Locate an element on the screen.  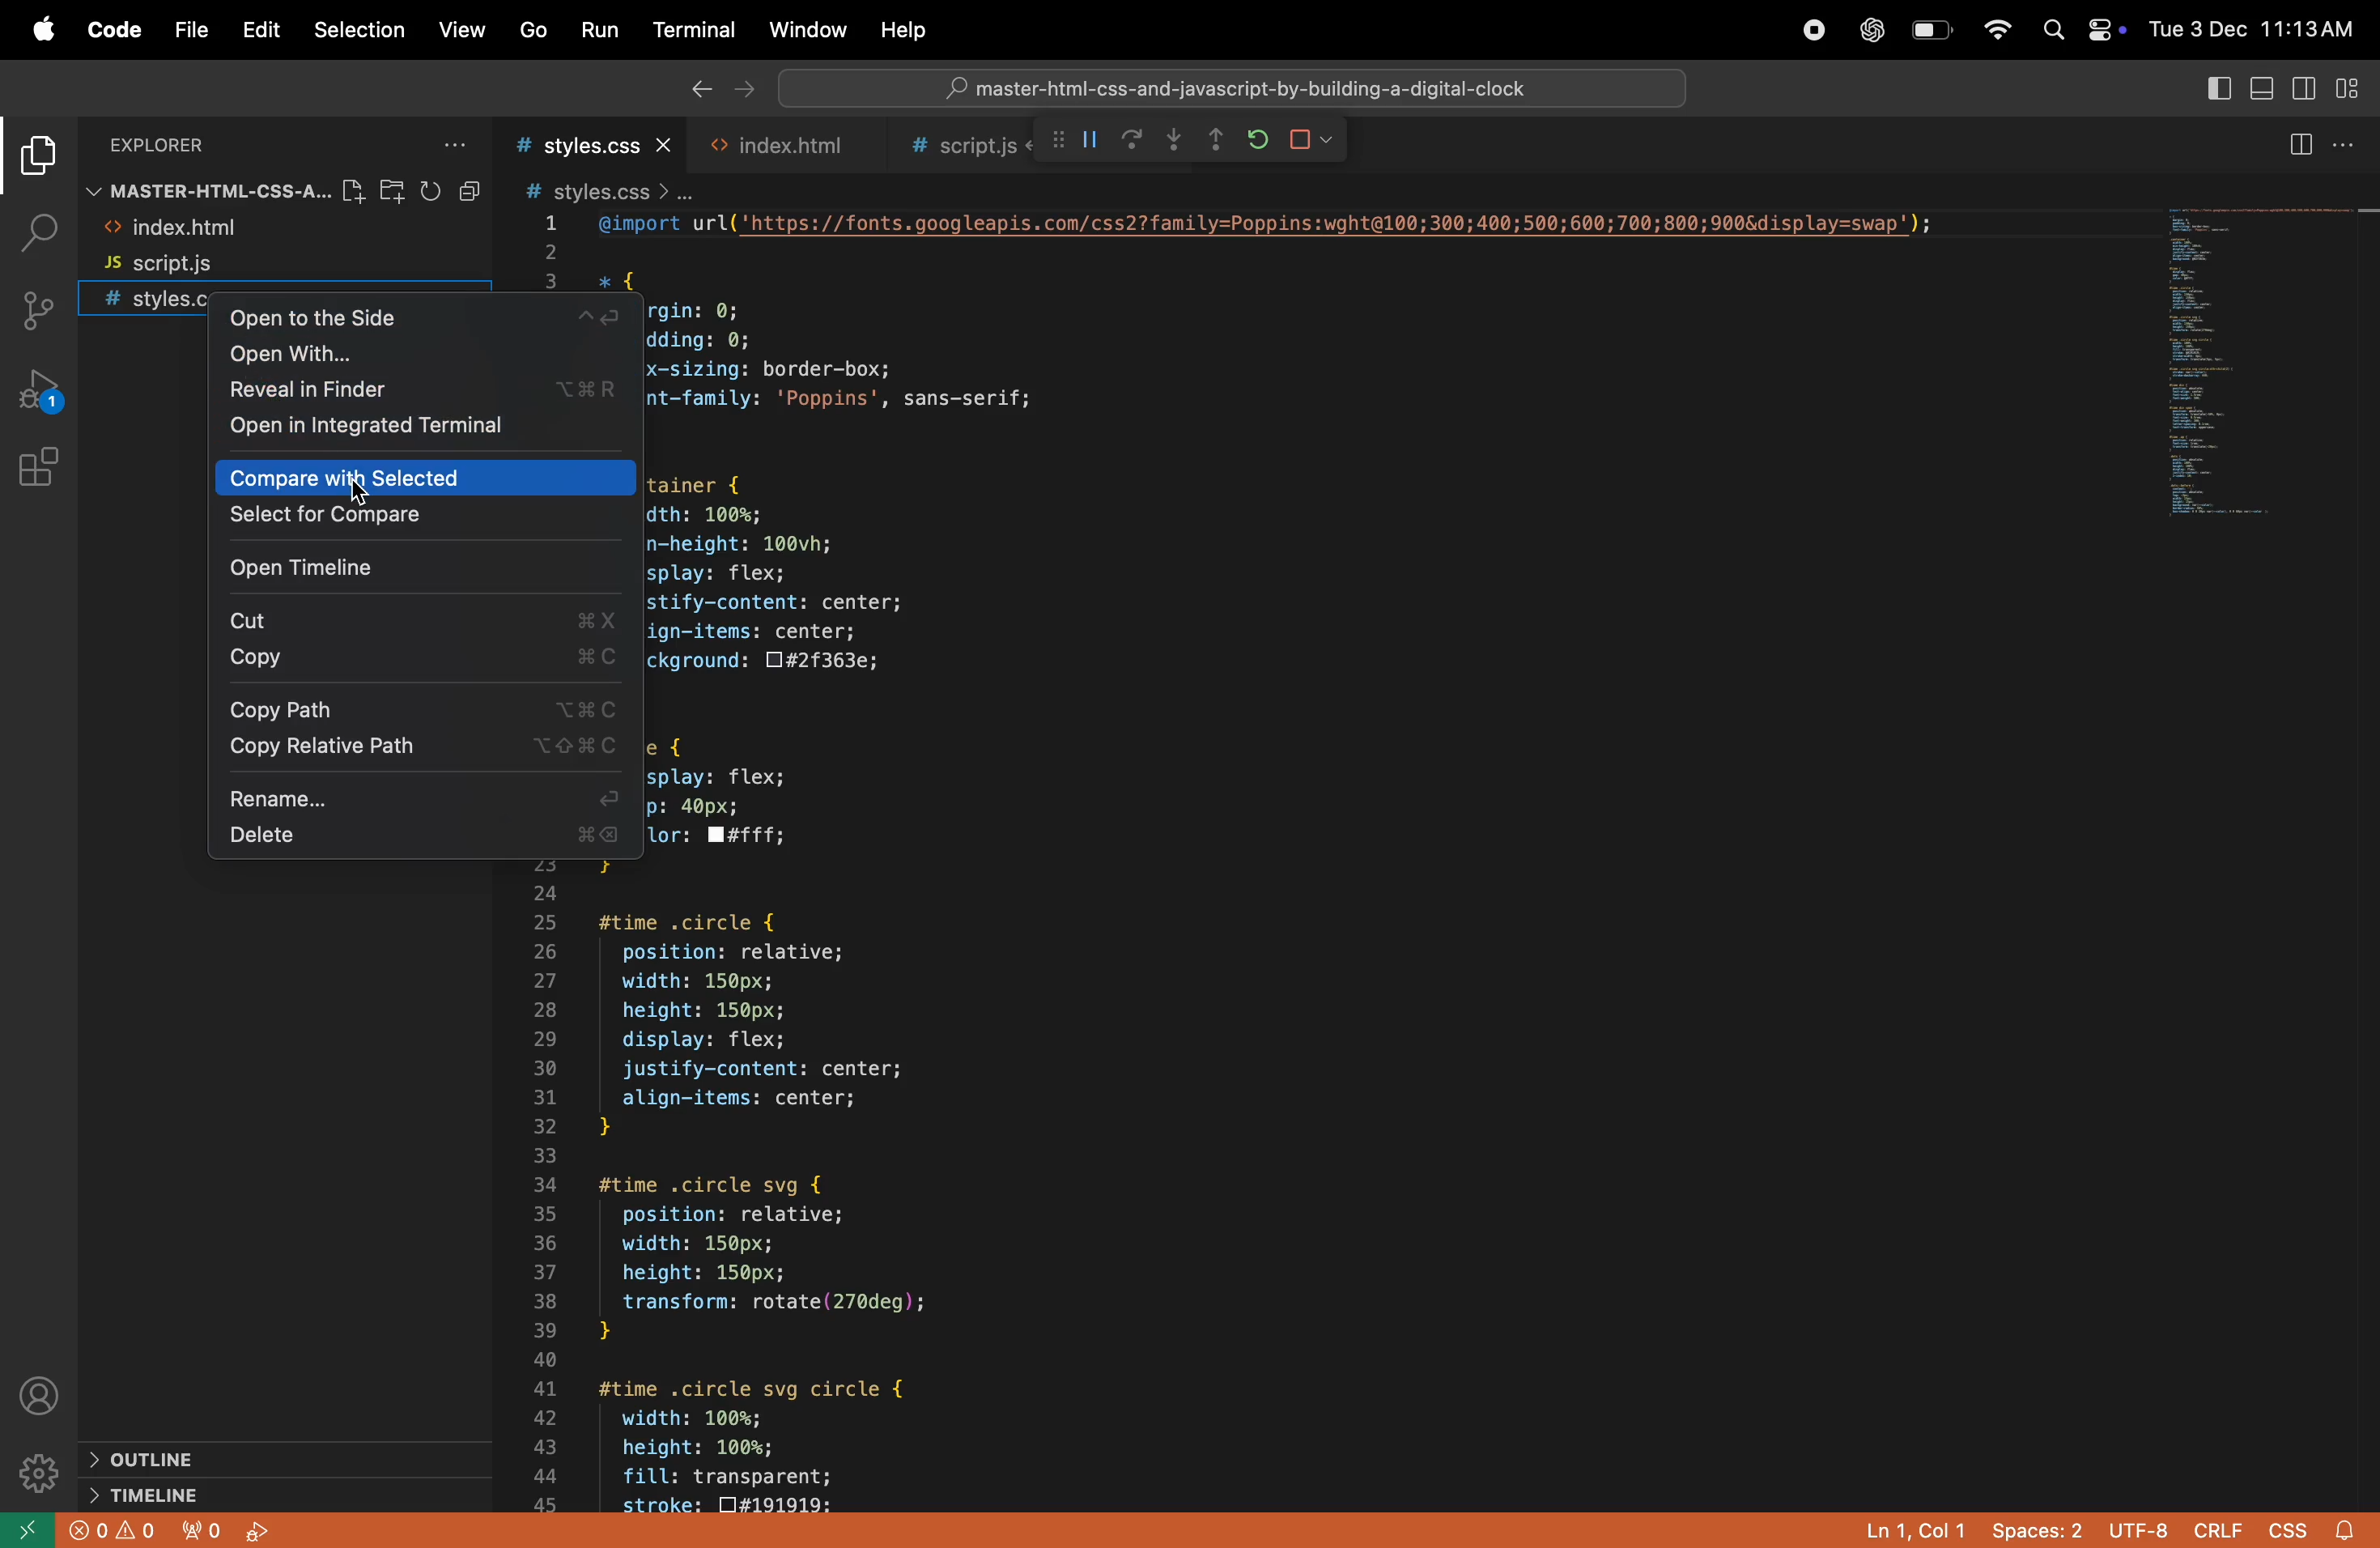
copy is located at coordinates (414, 659).